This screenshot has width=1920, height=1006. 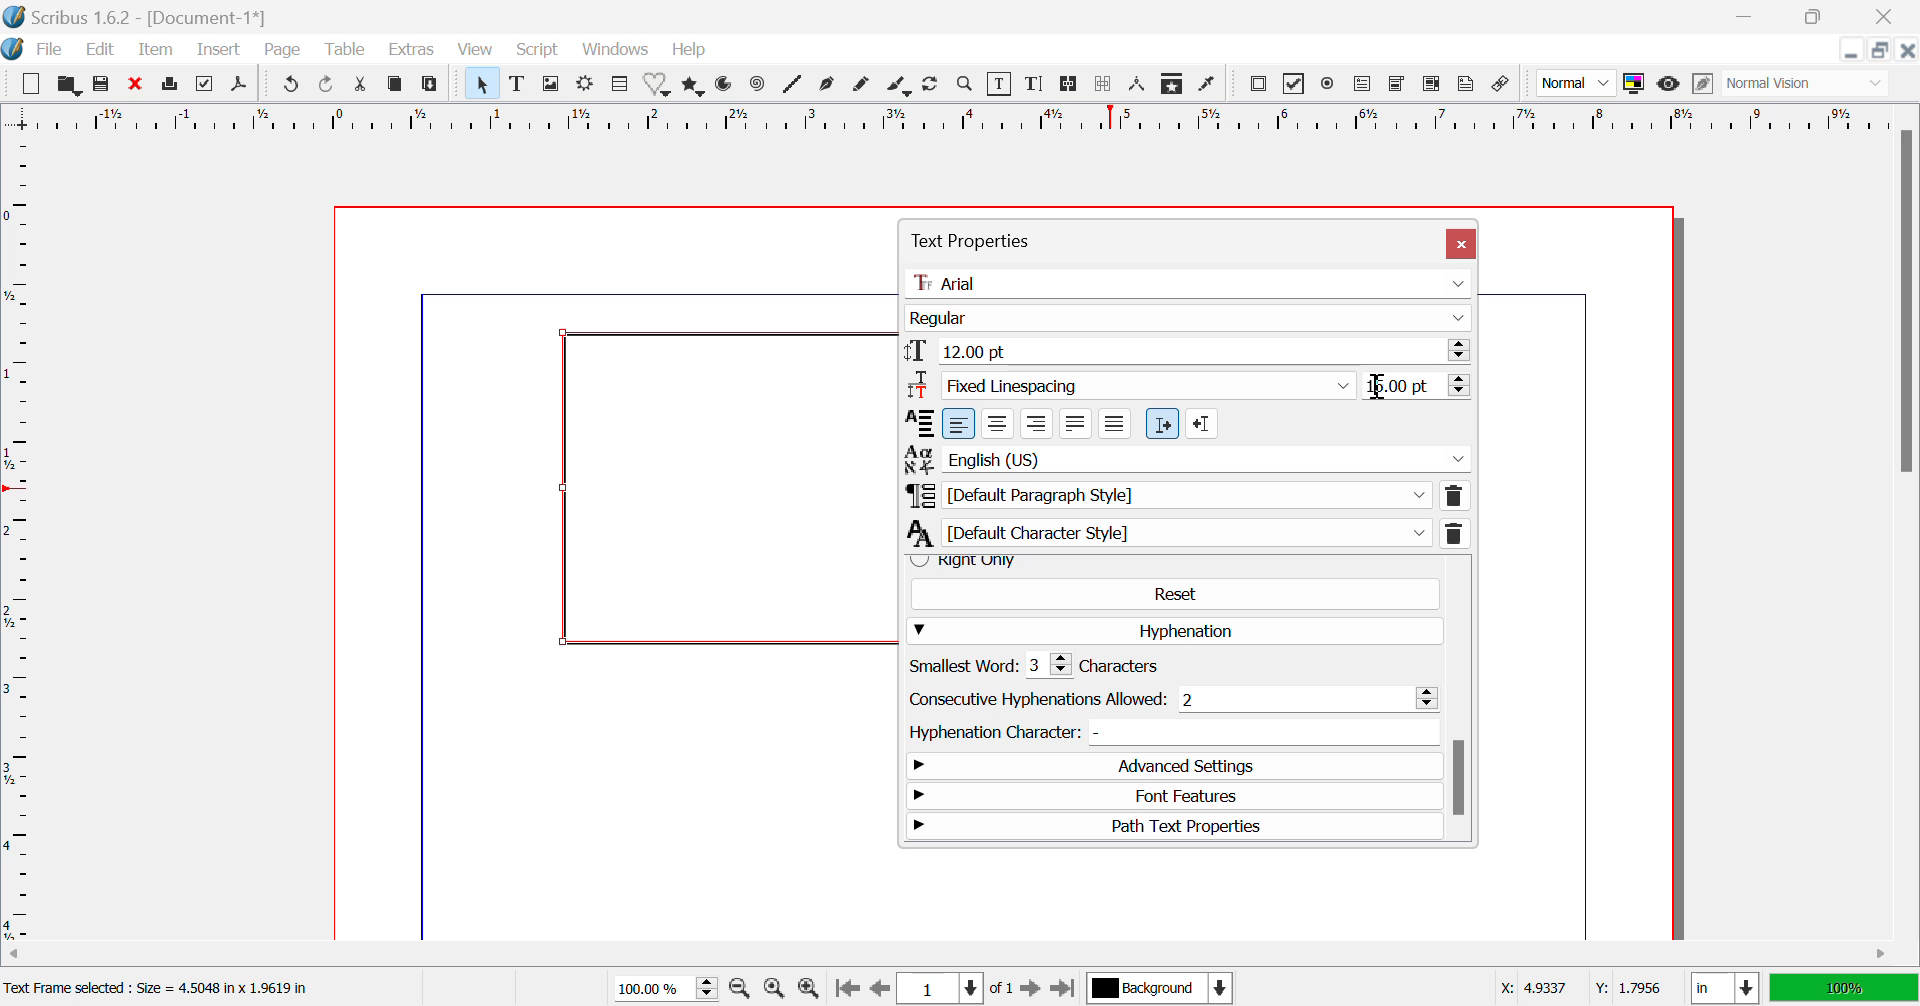 What do you see at coordinates (808, 989) in the screenshot?
I see `Zoom In` at bounding box center [808, 989].